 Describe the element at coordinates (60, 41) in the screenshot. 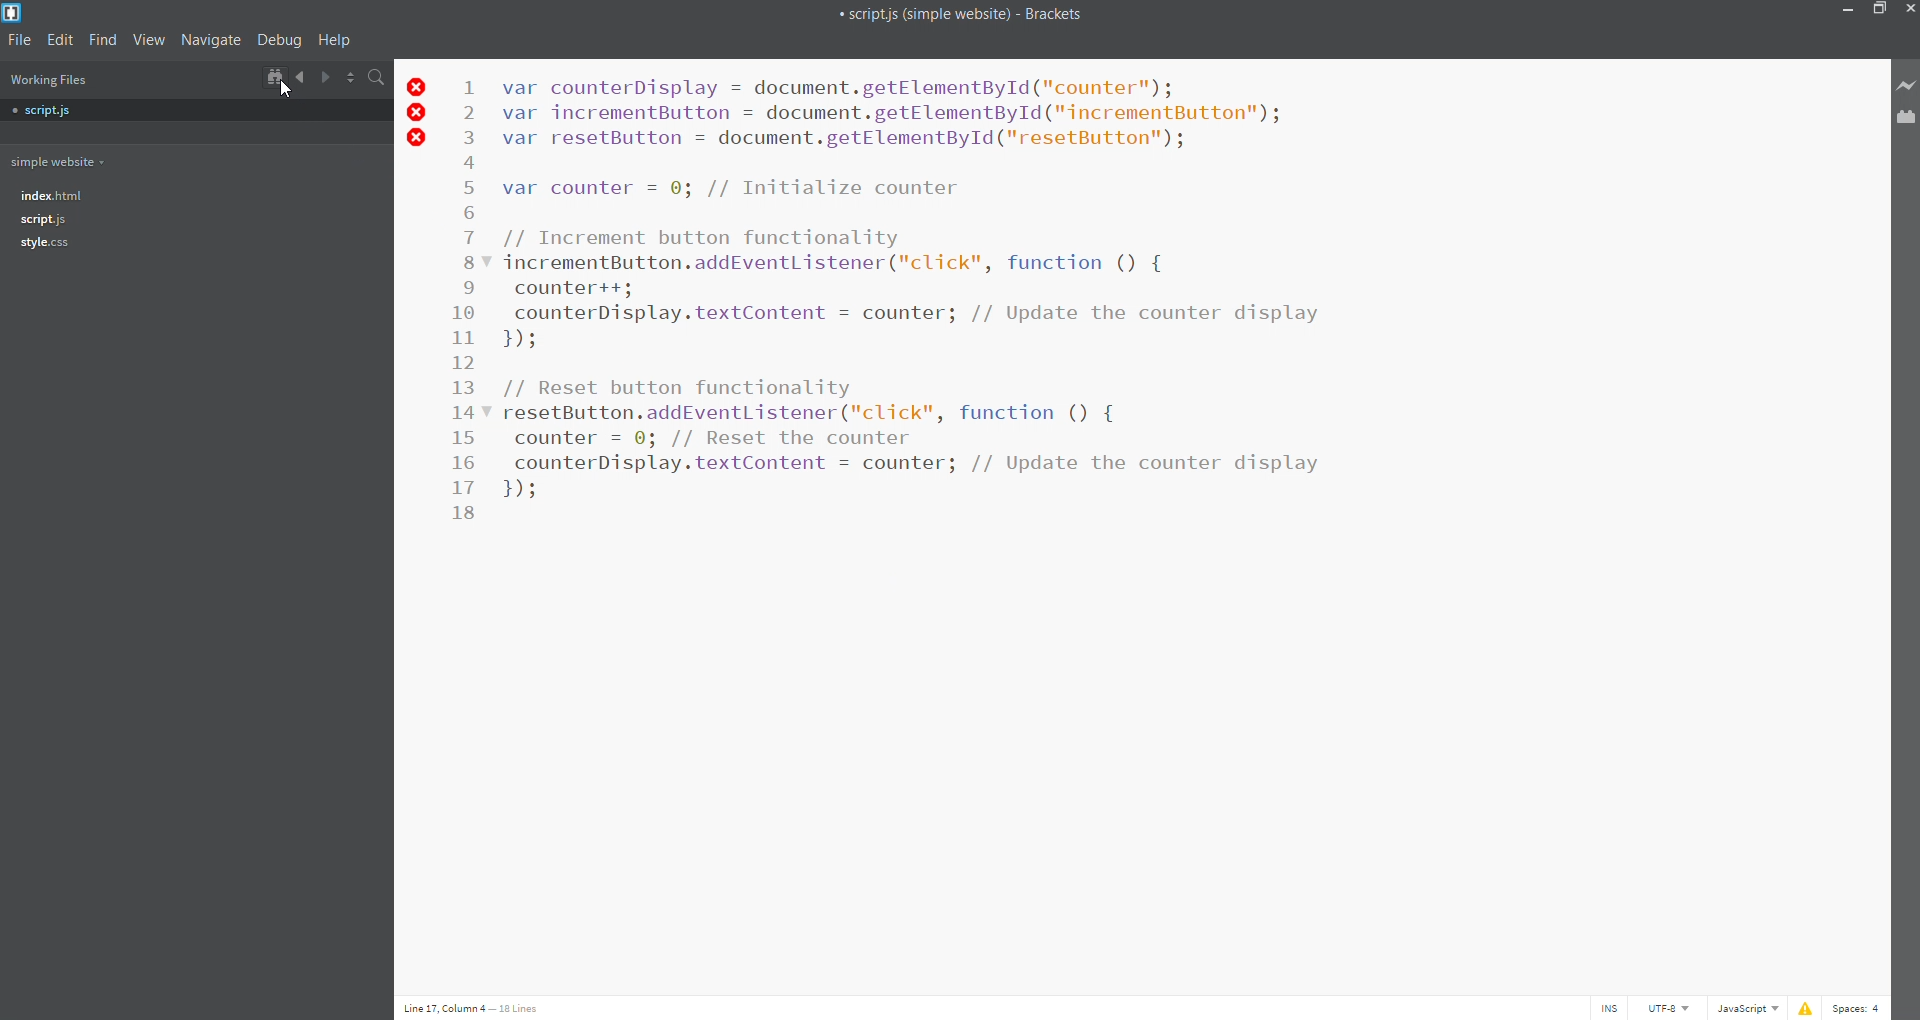

I see `edit` at that location.